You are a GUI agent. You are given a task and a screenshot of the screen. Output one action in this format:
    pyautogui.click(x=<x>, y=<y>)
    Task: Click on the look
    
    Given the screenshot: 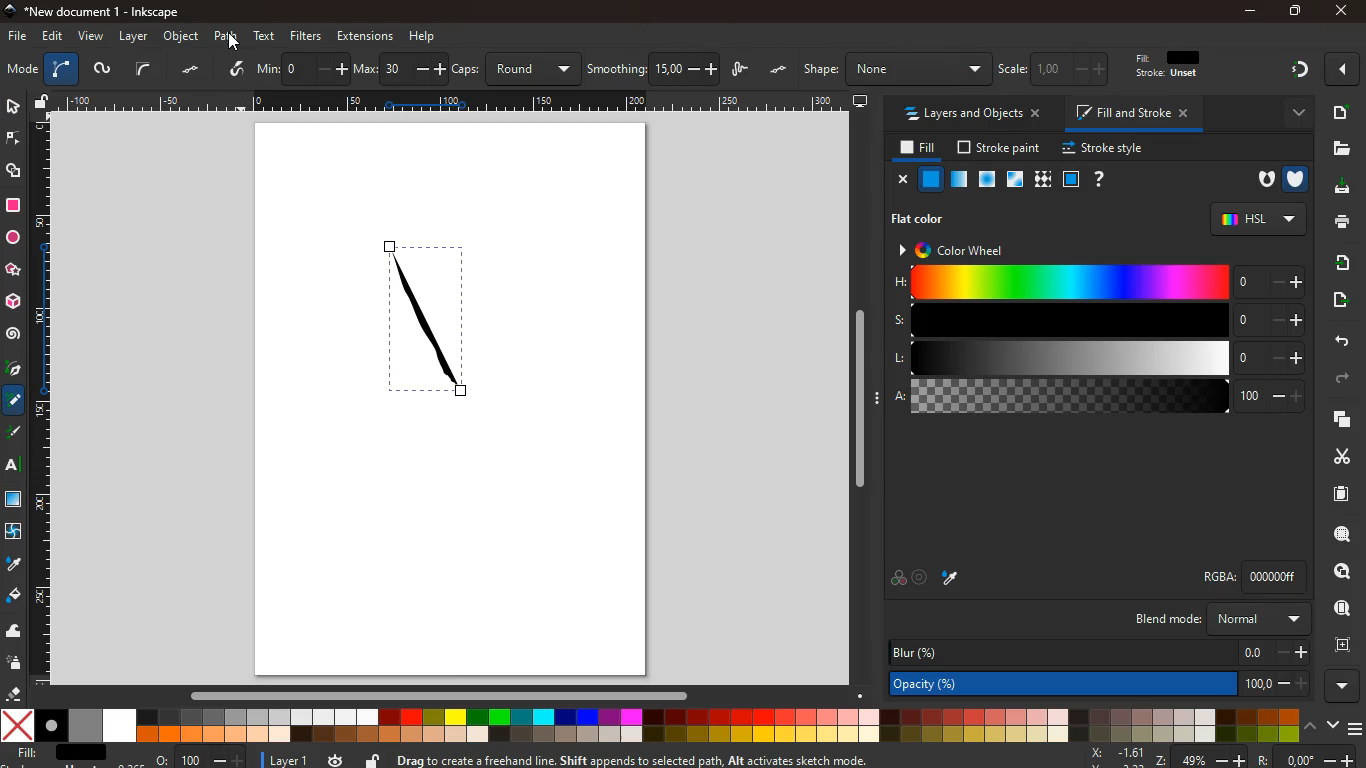 What is the action you would take?
    pyautogui.click(x=1341, y=610)
    